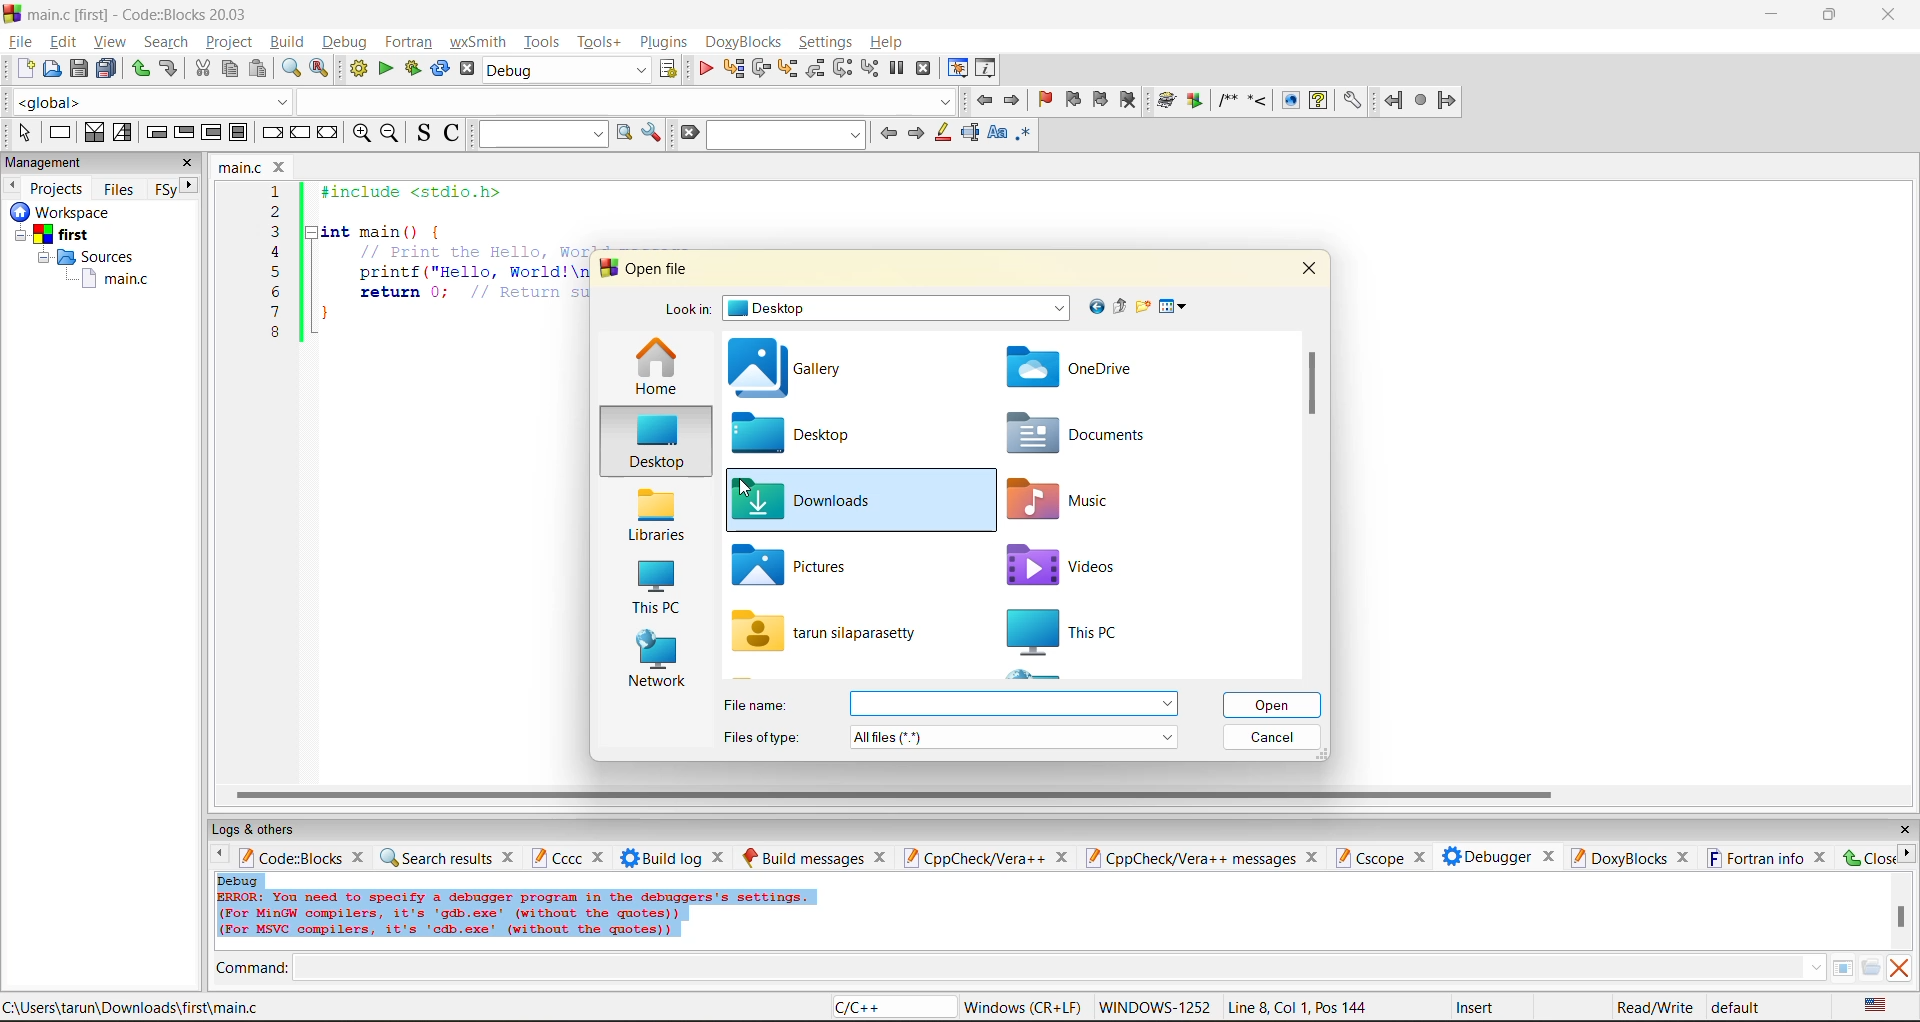 The width and height of the screenshot is (1920, 1022). I want to click on redo, so click(140, 69).